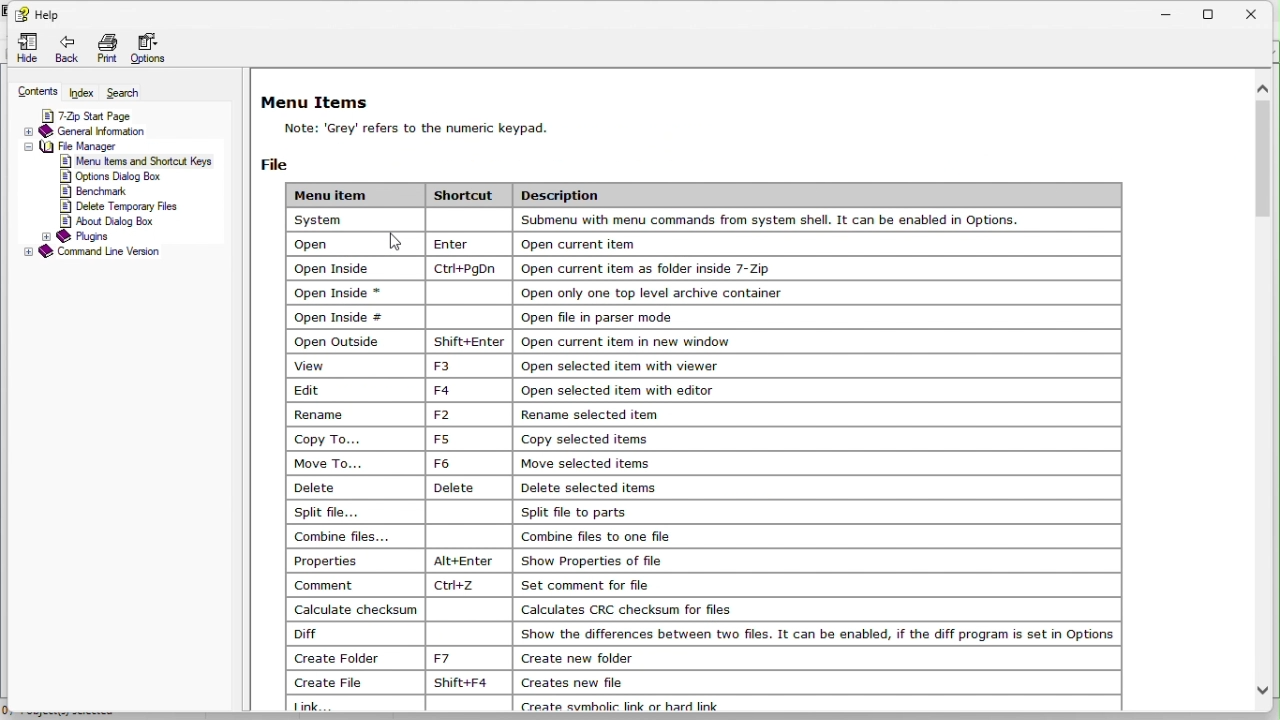 This screenshot has width=1280, height=720. Describe the element at coordinates (523, 608) in the screenshot. I see `| Calculate checksum | | Calculates CRC checksum for files` at that location.